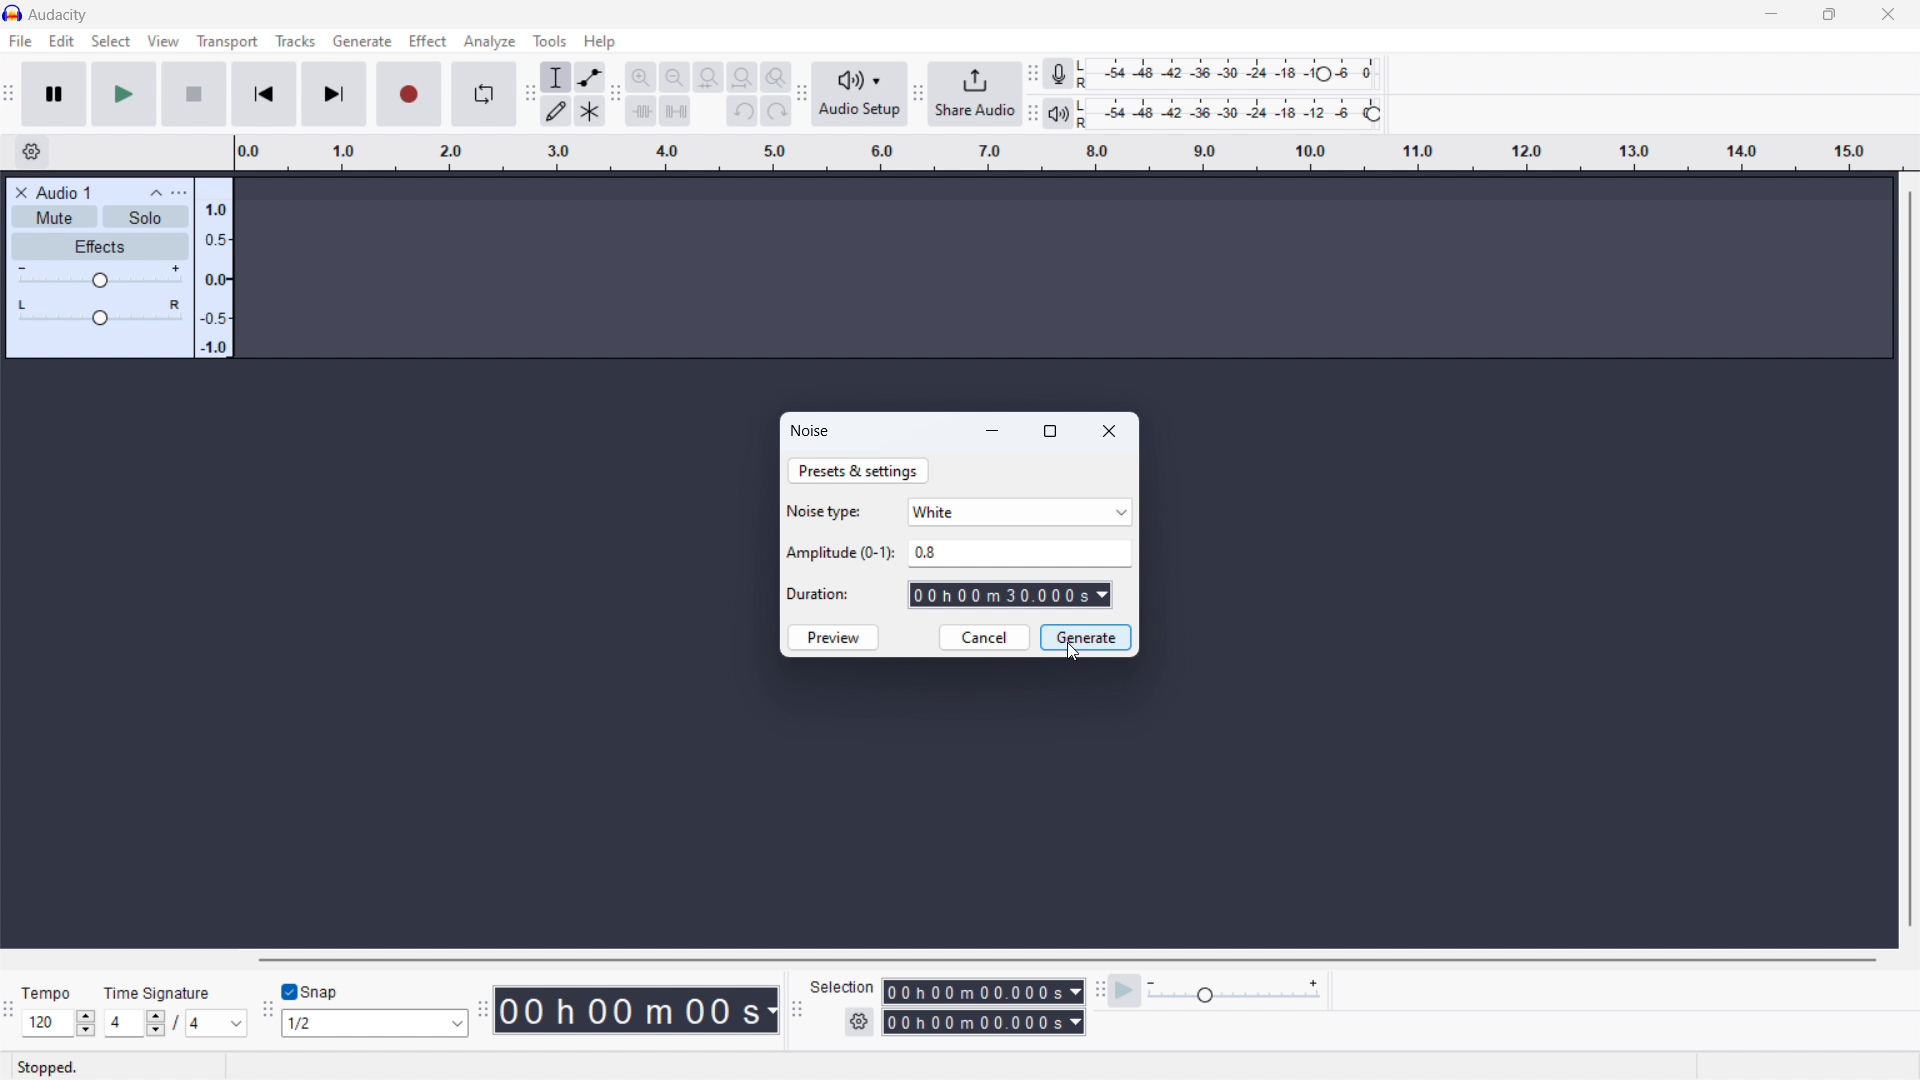 Image resolution: width=1920 pixels, height=1080 pixels. What do you see at coordinates (179, 193) in the screenshot?
I see `open menu` at bounding box center [179, 193].